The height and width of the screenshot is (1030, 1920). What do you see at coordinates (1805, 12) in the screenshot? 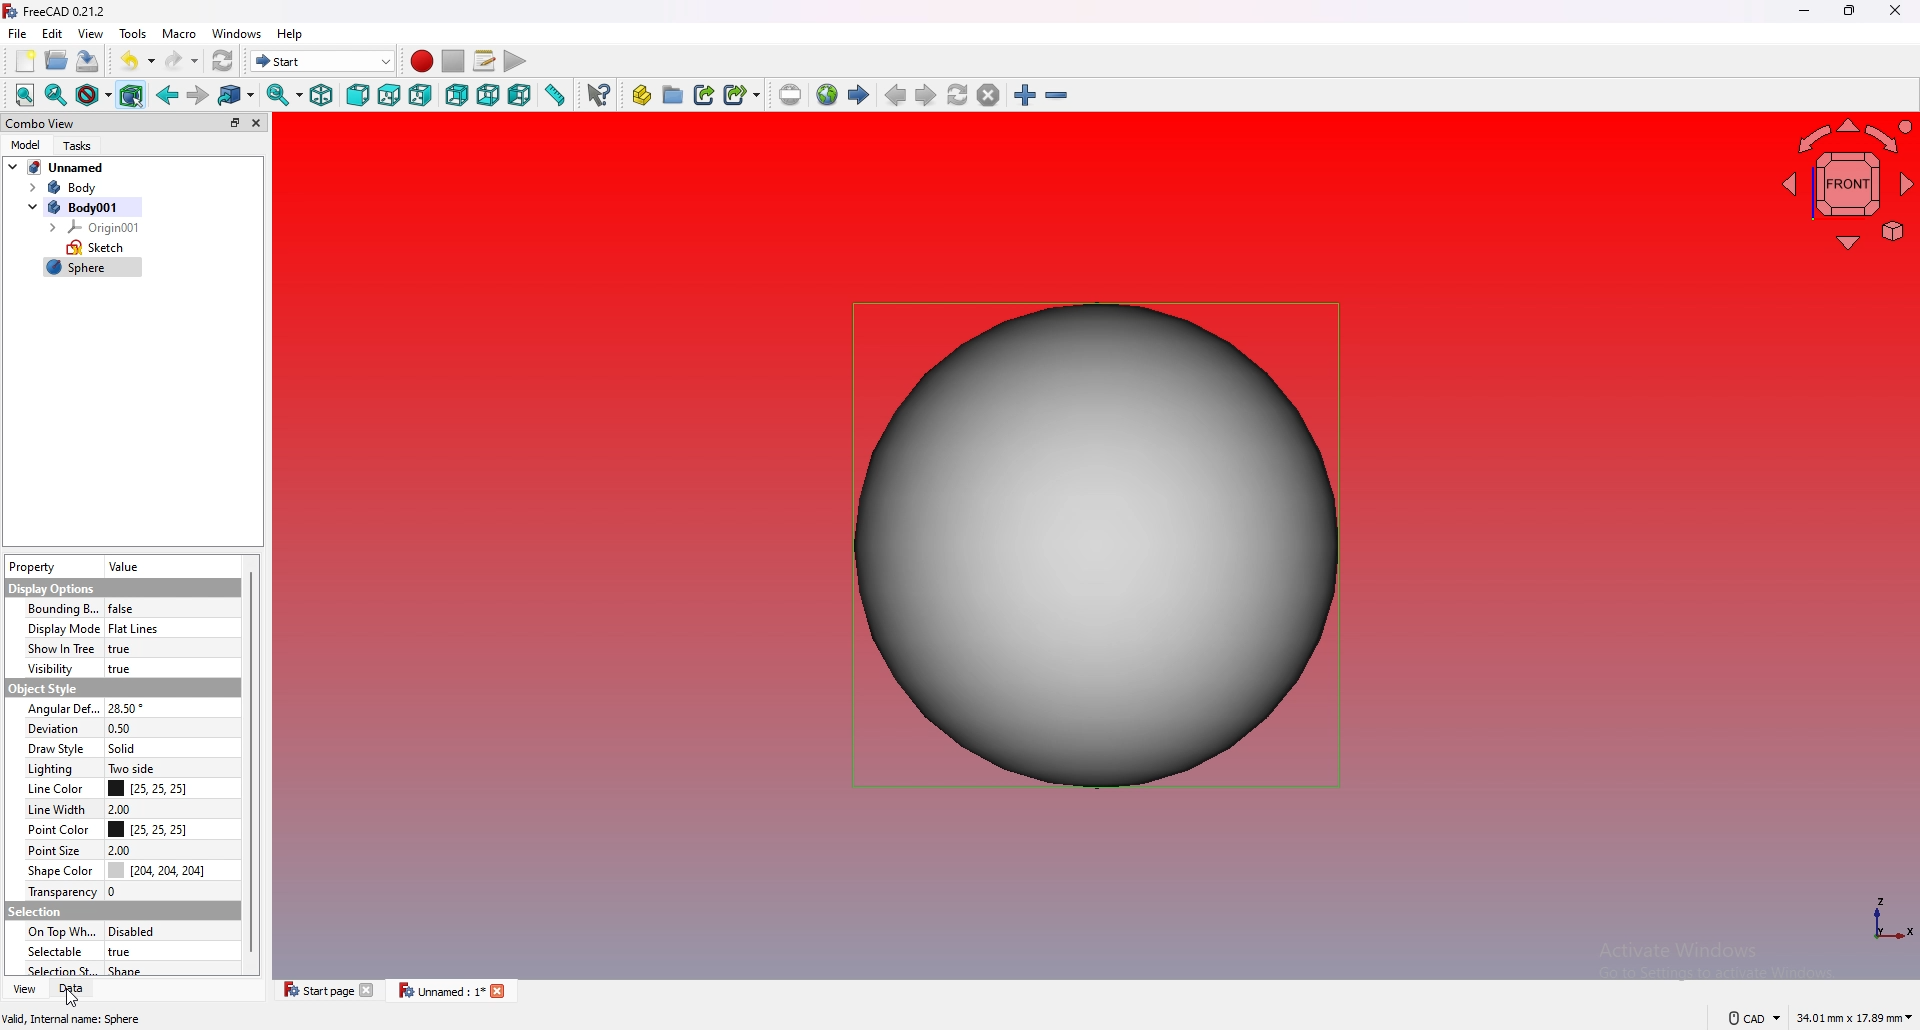
I see `minimize` at bounding box center [1805, 12].